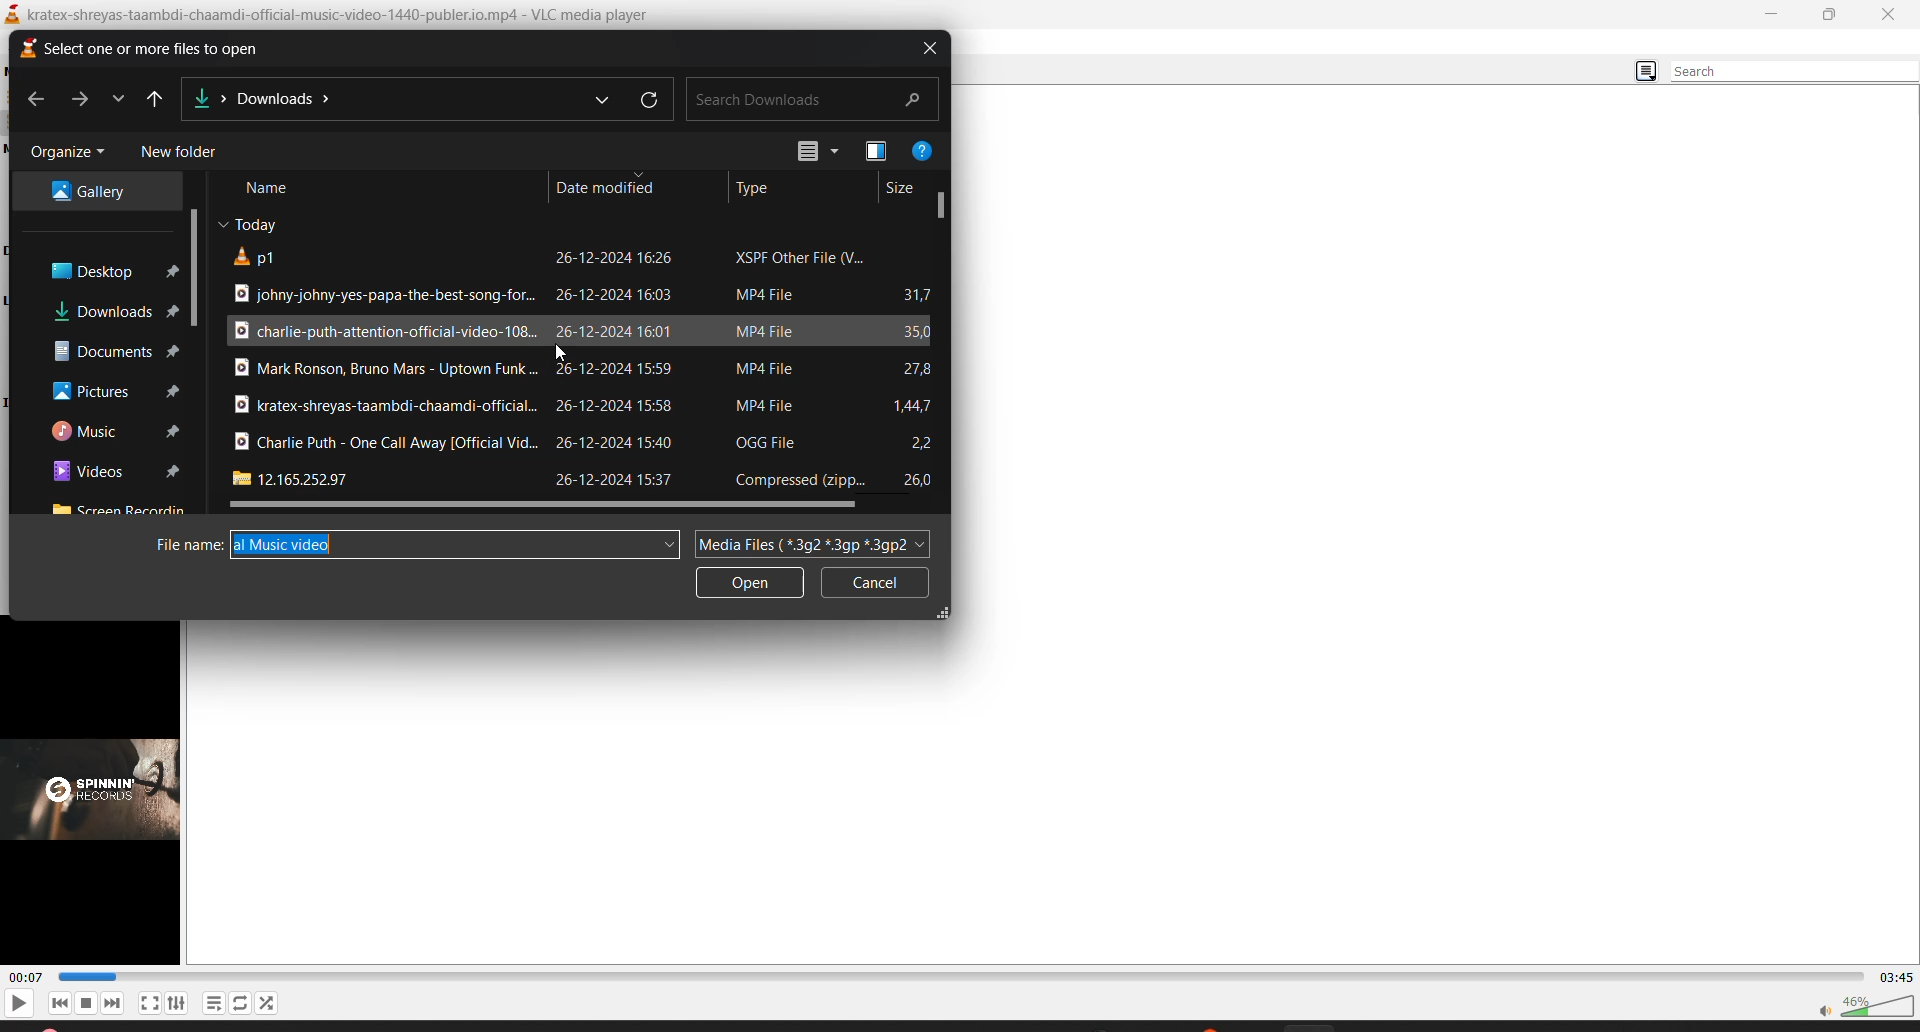 The height and width of the screenshot is (1032, 1920). I want to click on pictures, so click(127, 391).